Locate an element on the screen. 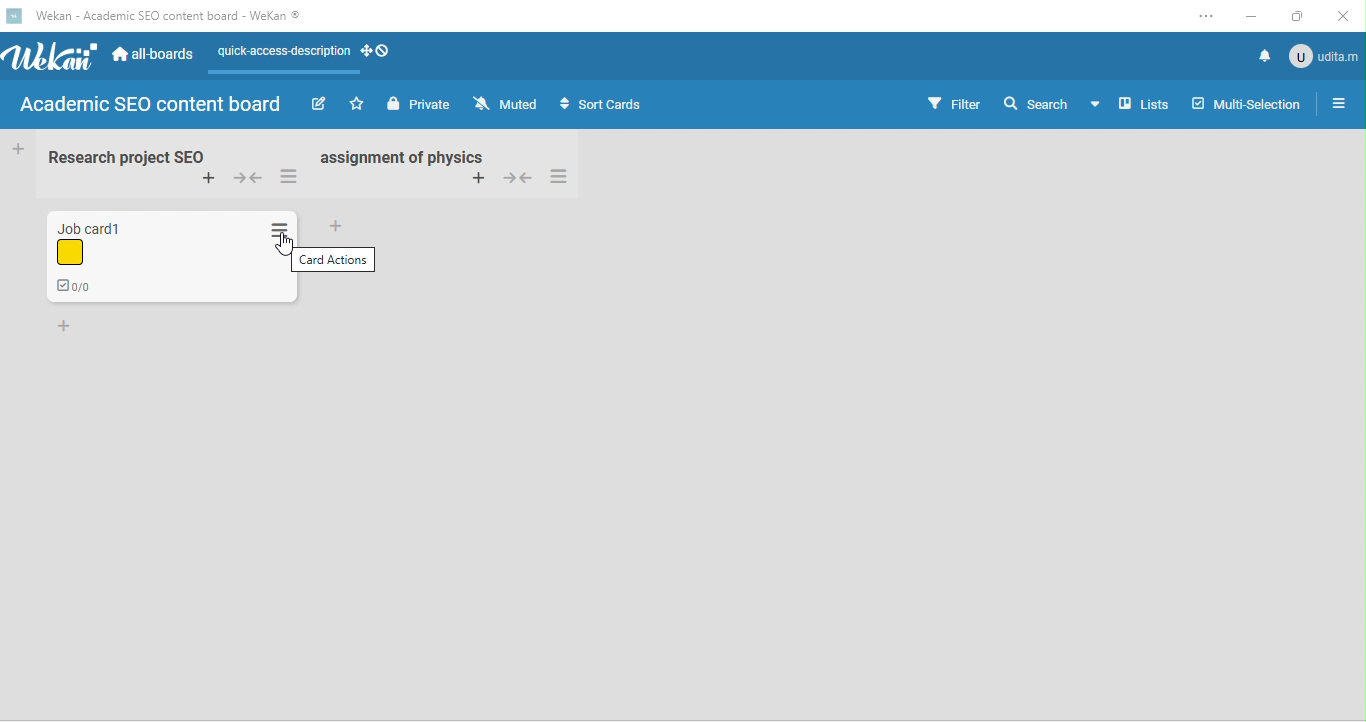  add card is located at coordinates (337, 226).